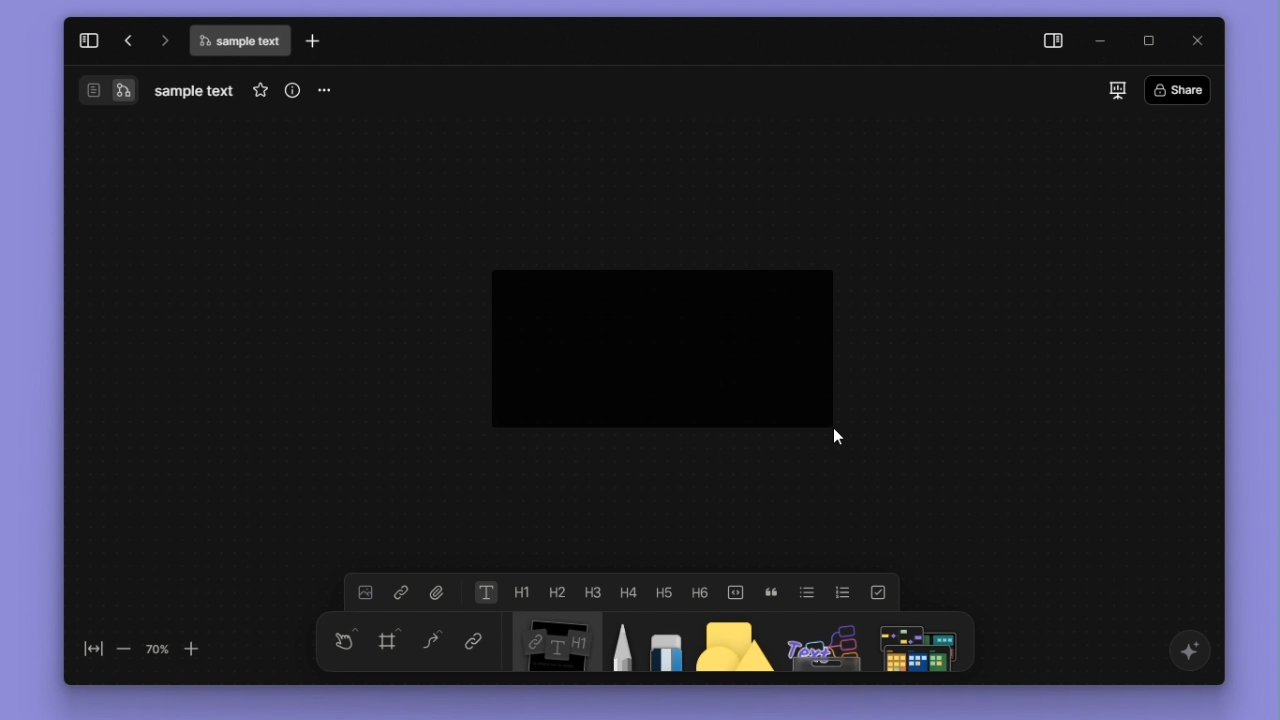 Image resolution: width=1280 pixels, height=720 pixels. Describe the element at coordinates (1182, 88) in the screenshot. I see `share` at that location.